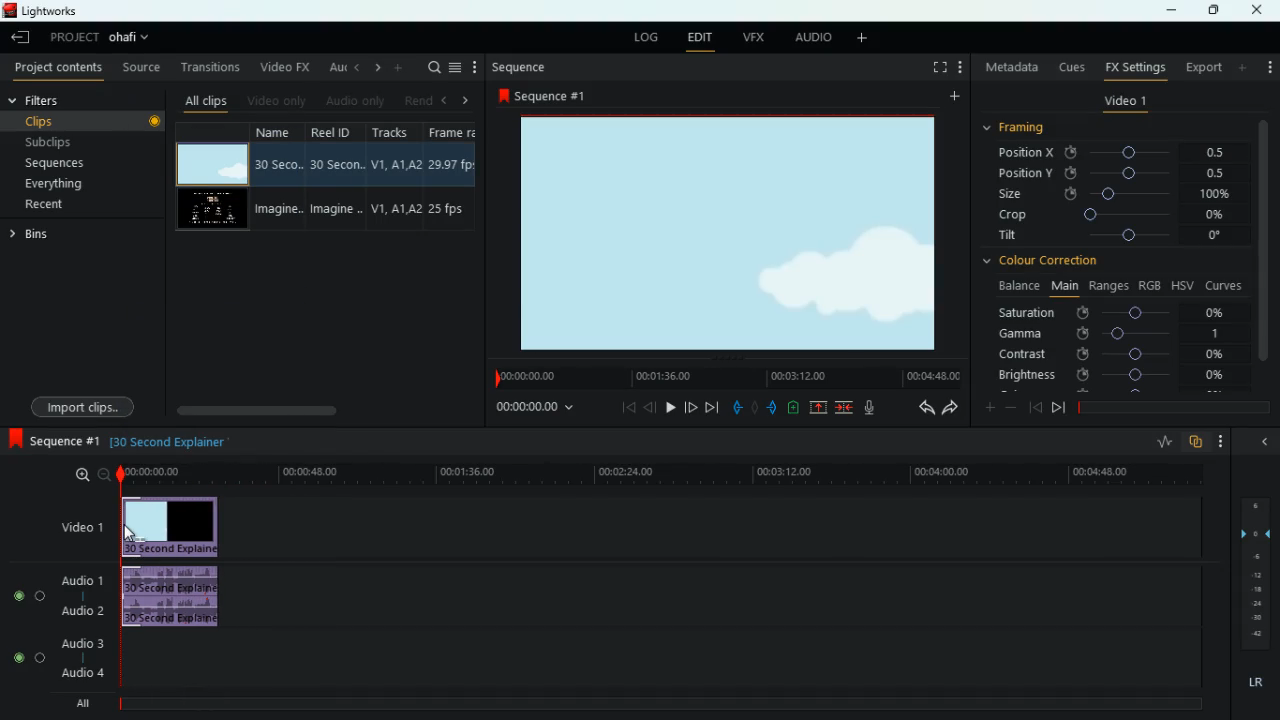 The height and width of the screenshot is (720, 1280). Describe the element at coordinates (28, 657) in the screenshot. I see `Audio` at that location.